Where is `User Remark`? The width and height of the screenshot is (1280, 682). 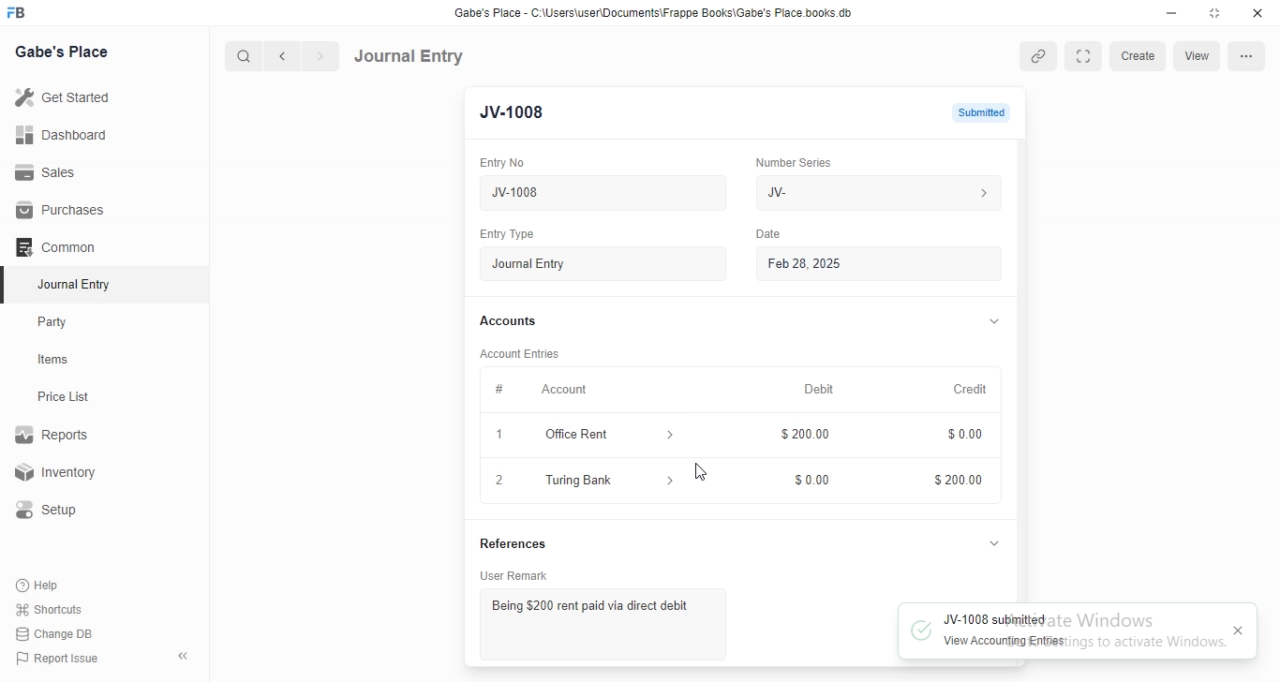
User Remark is located at coordinates (518, 572).